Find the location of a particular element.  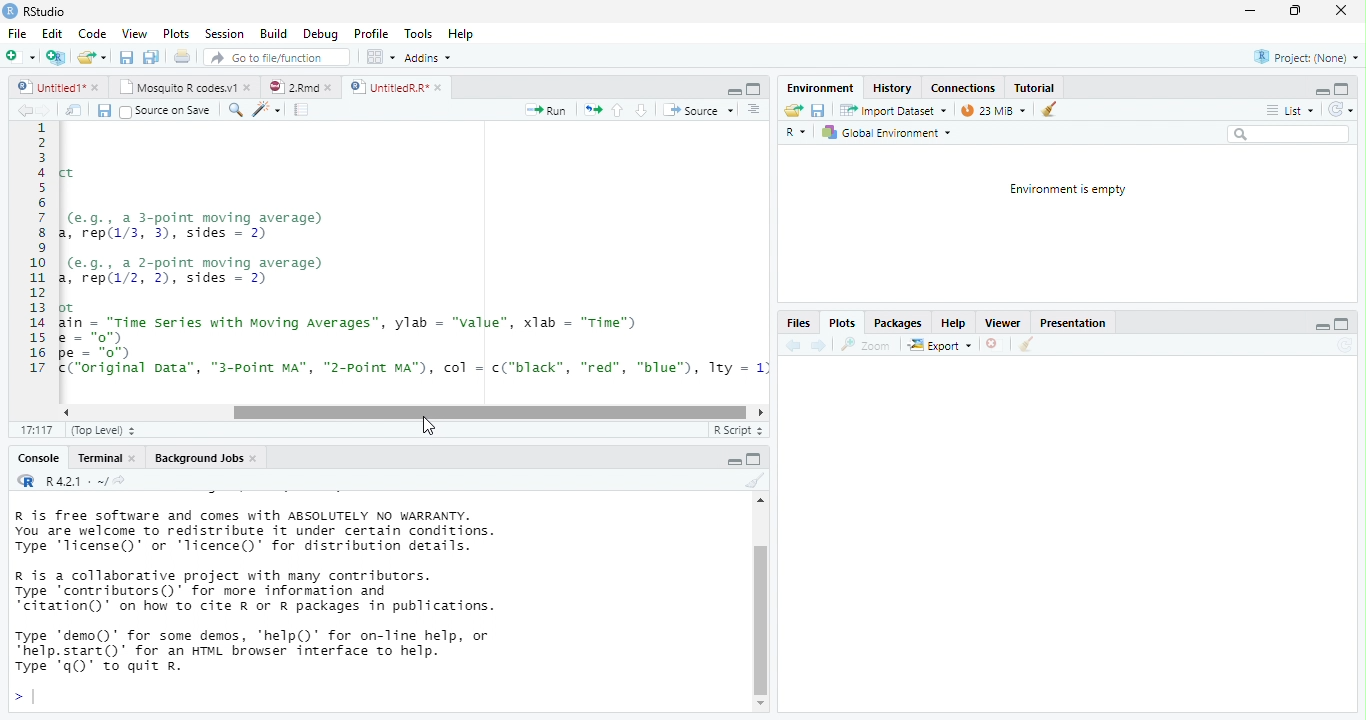

Plots is located at coordinates (840, 325).